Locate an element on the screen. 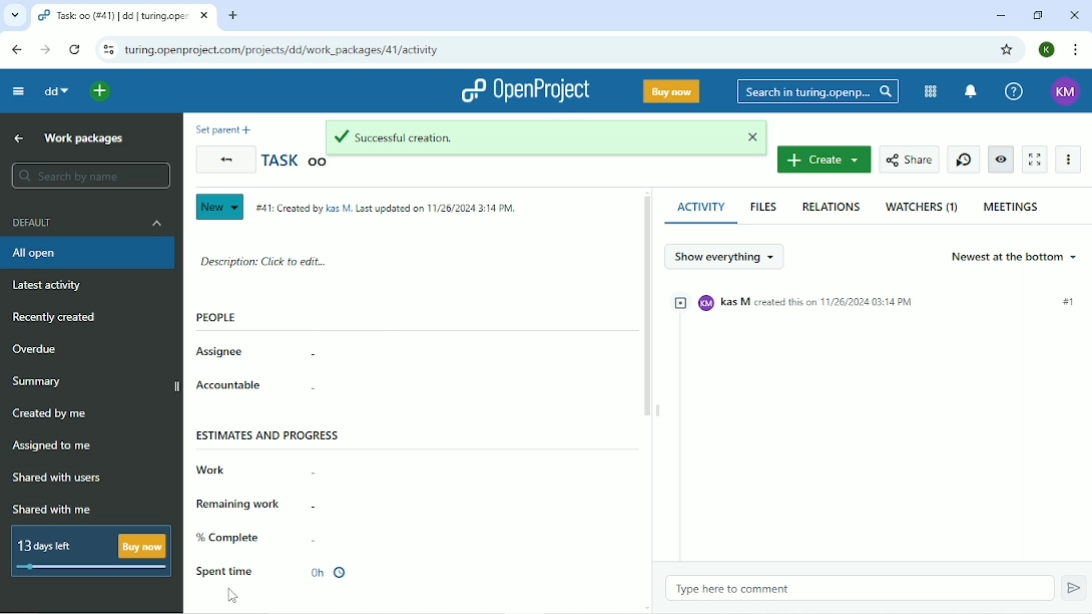 Image resolution: width=1092 pixels, height=614 pixels. Shared with users is located at coordinates (60, 477).